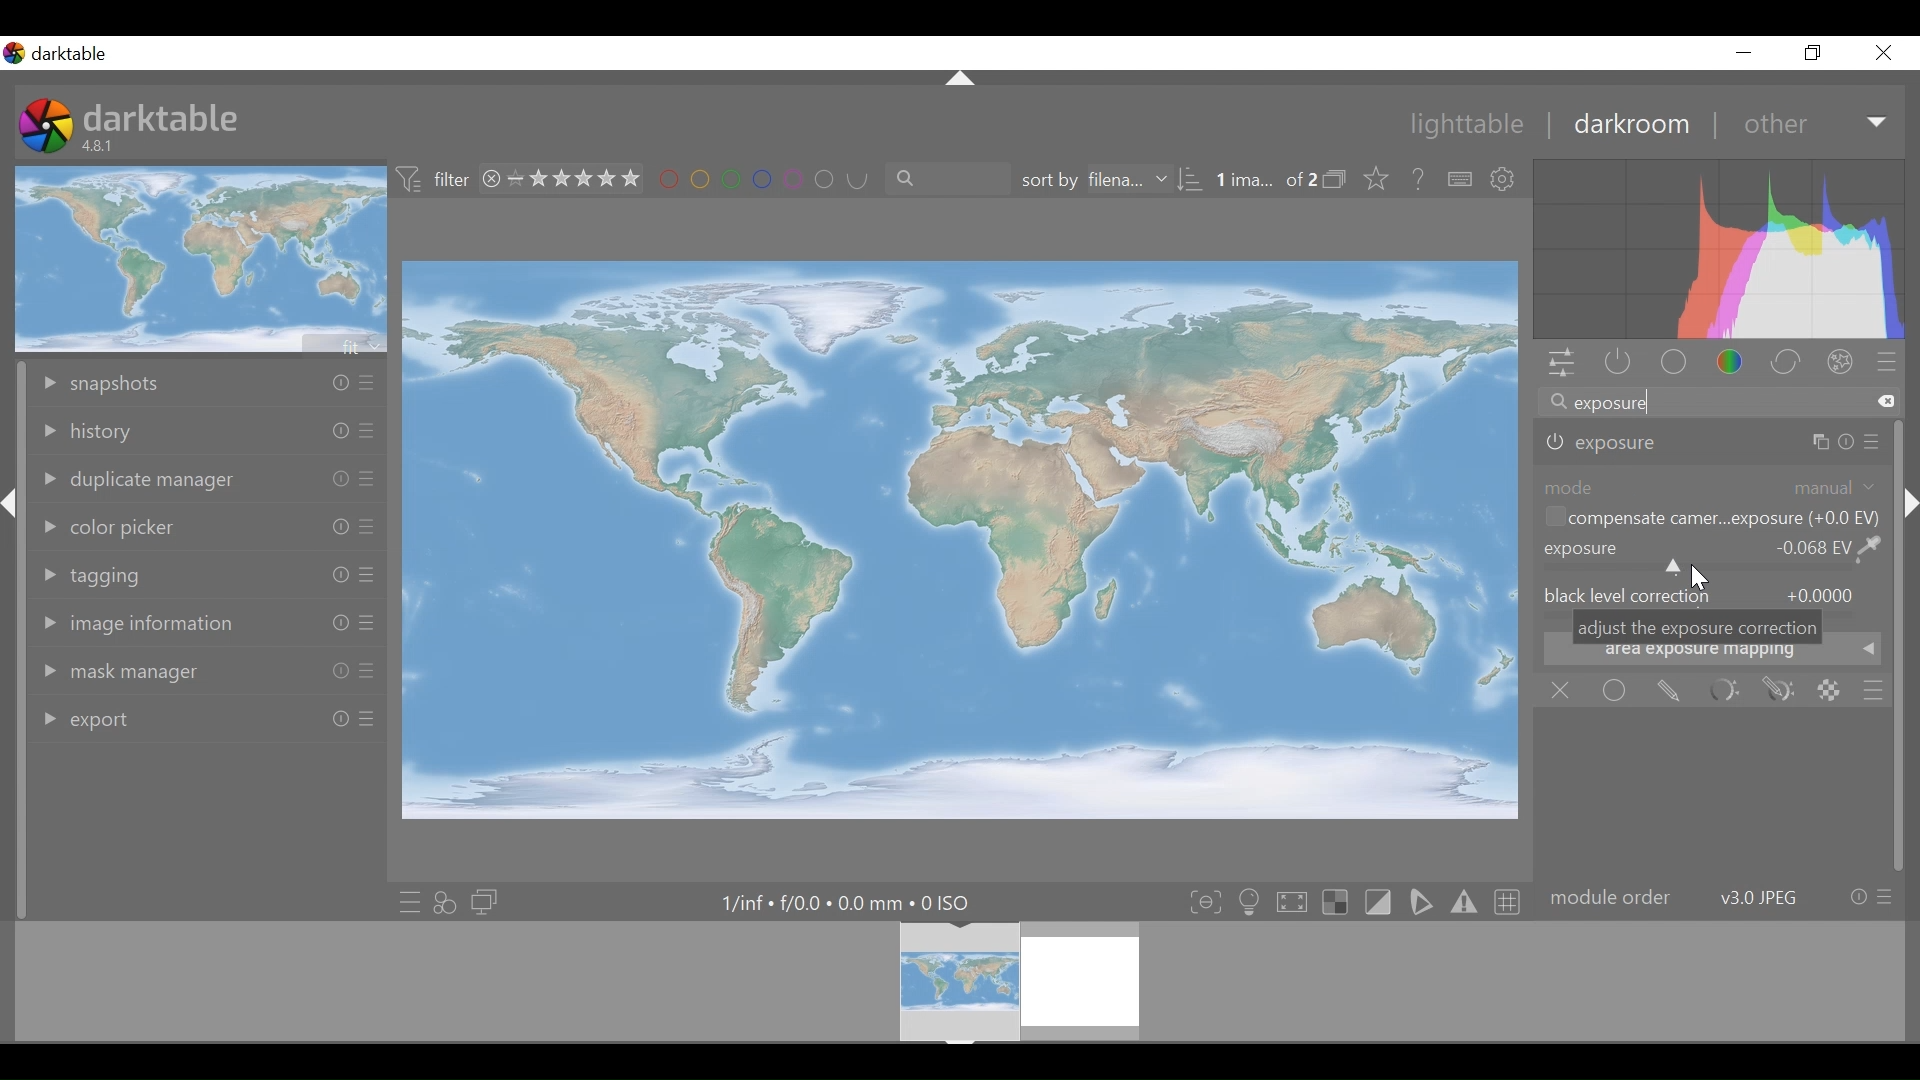 Image resolution: width=1920 pixels, height=1080 pixels. What do you see at coordinates (487, 901) in the screenshot?
I see `display a second darkroom to display` at bounding box center [487, 901].